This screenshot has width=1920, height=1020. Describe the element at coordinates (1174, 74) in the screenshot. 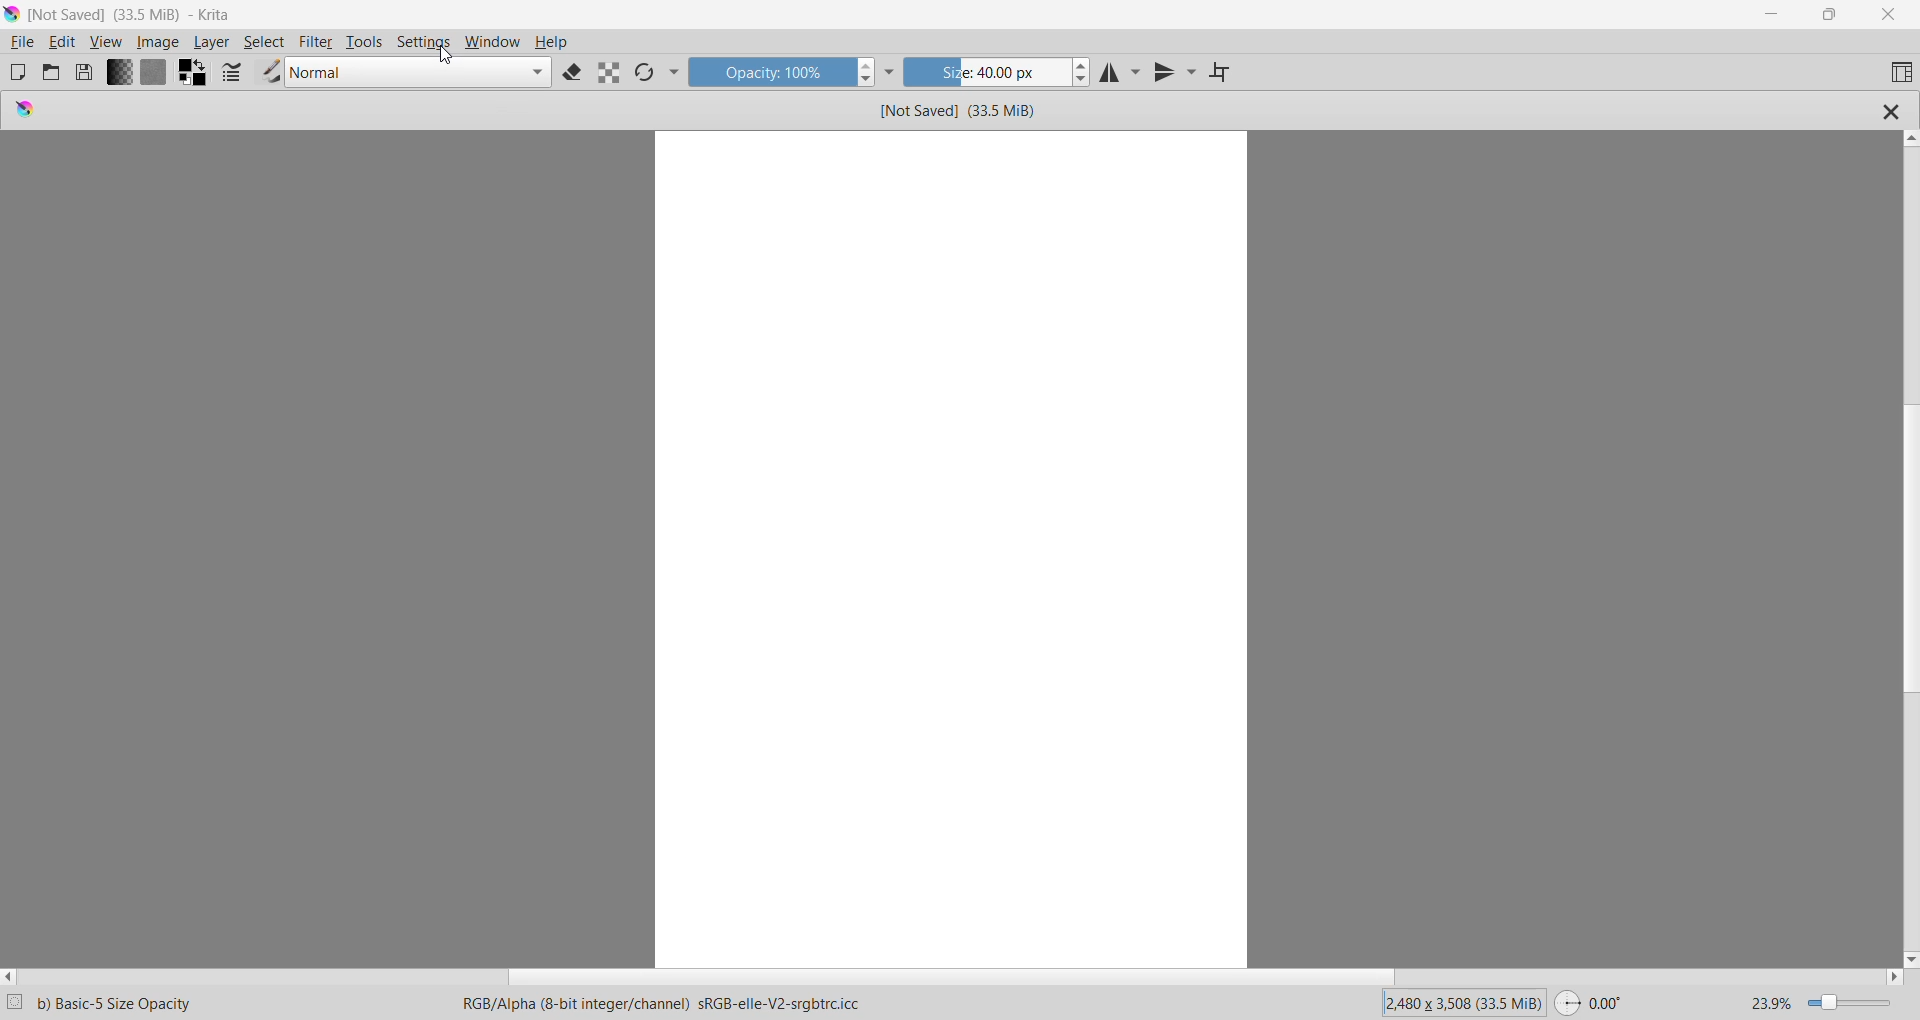

I see `Vertical Mirror Tool` at that location.